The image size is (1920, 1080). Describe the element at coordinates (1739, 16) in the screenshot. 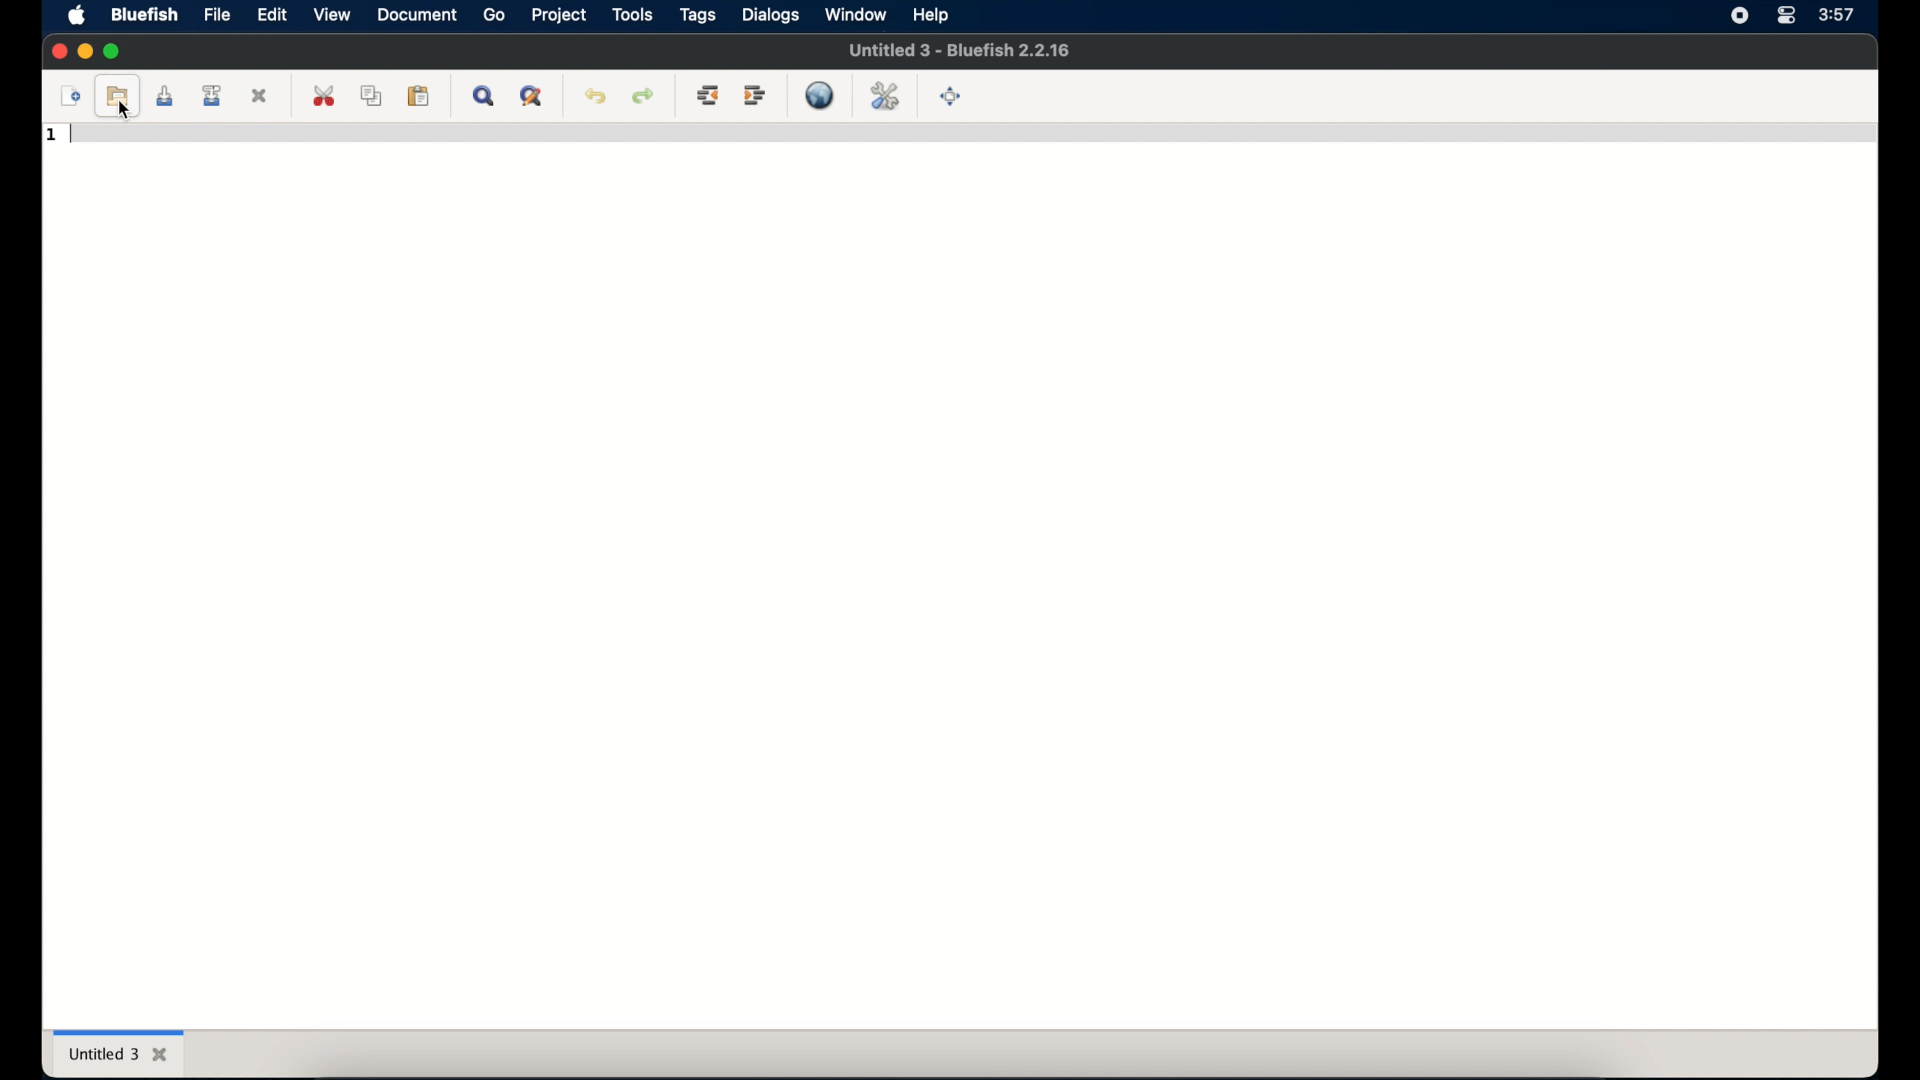

I see `screen recorder icon` at that location.